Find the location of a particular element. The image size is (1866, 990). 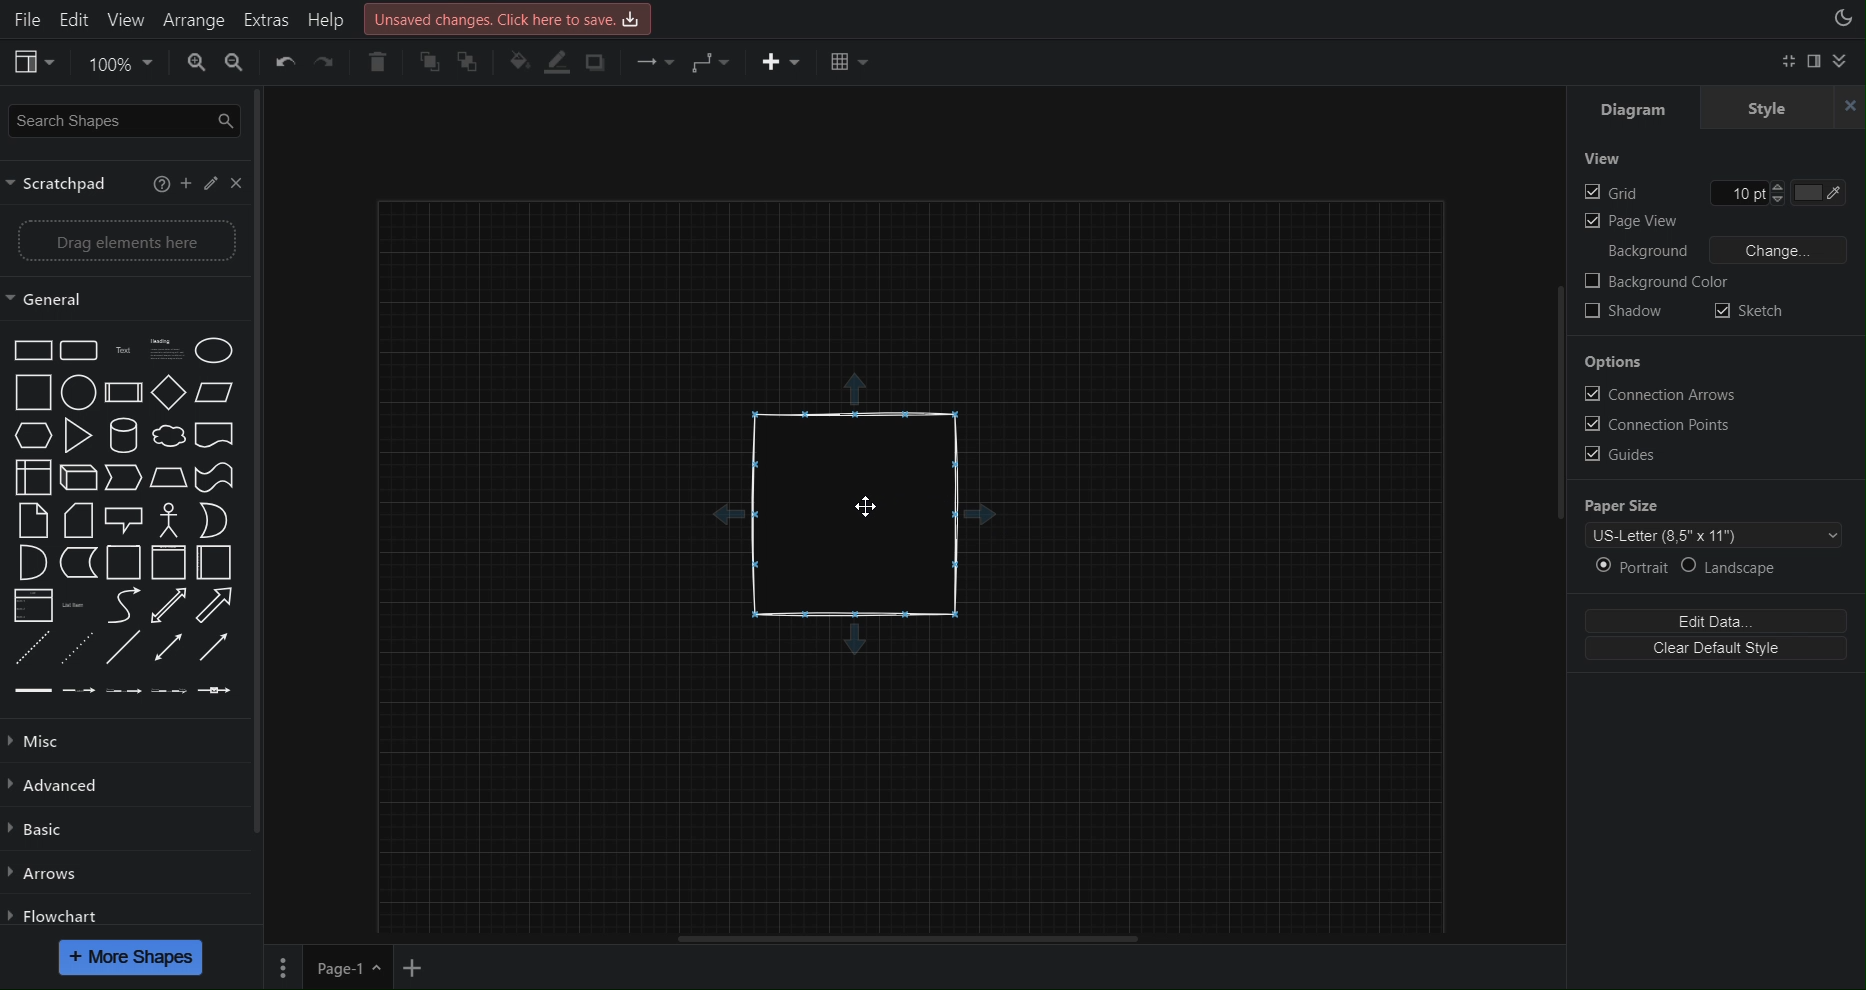

Connection is located at coordinates (654, 64).